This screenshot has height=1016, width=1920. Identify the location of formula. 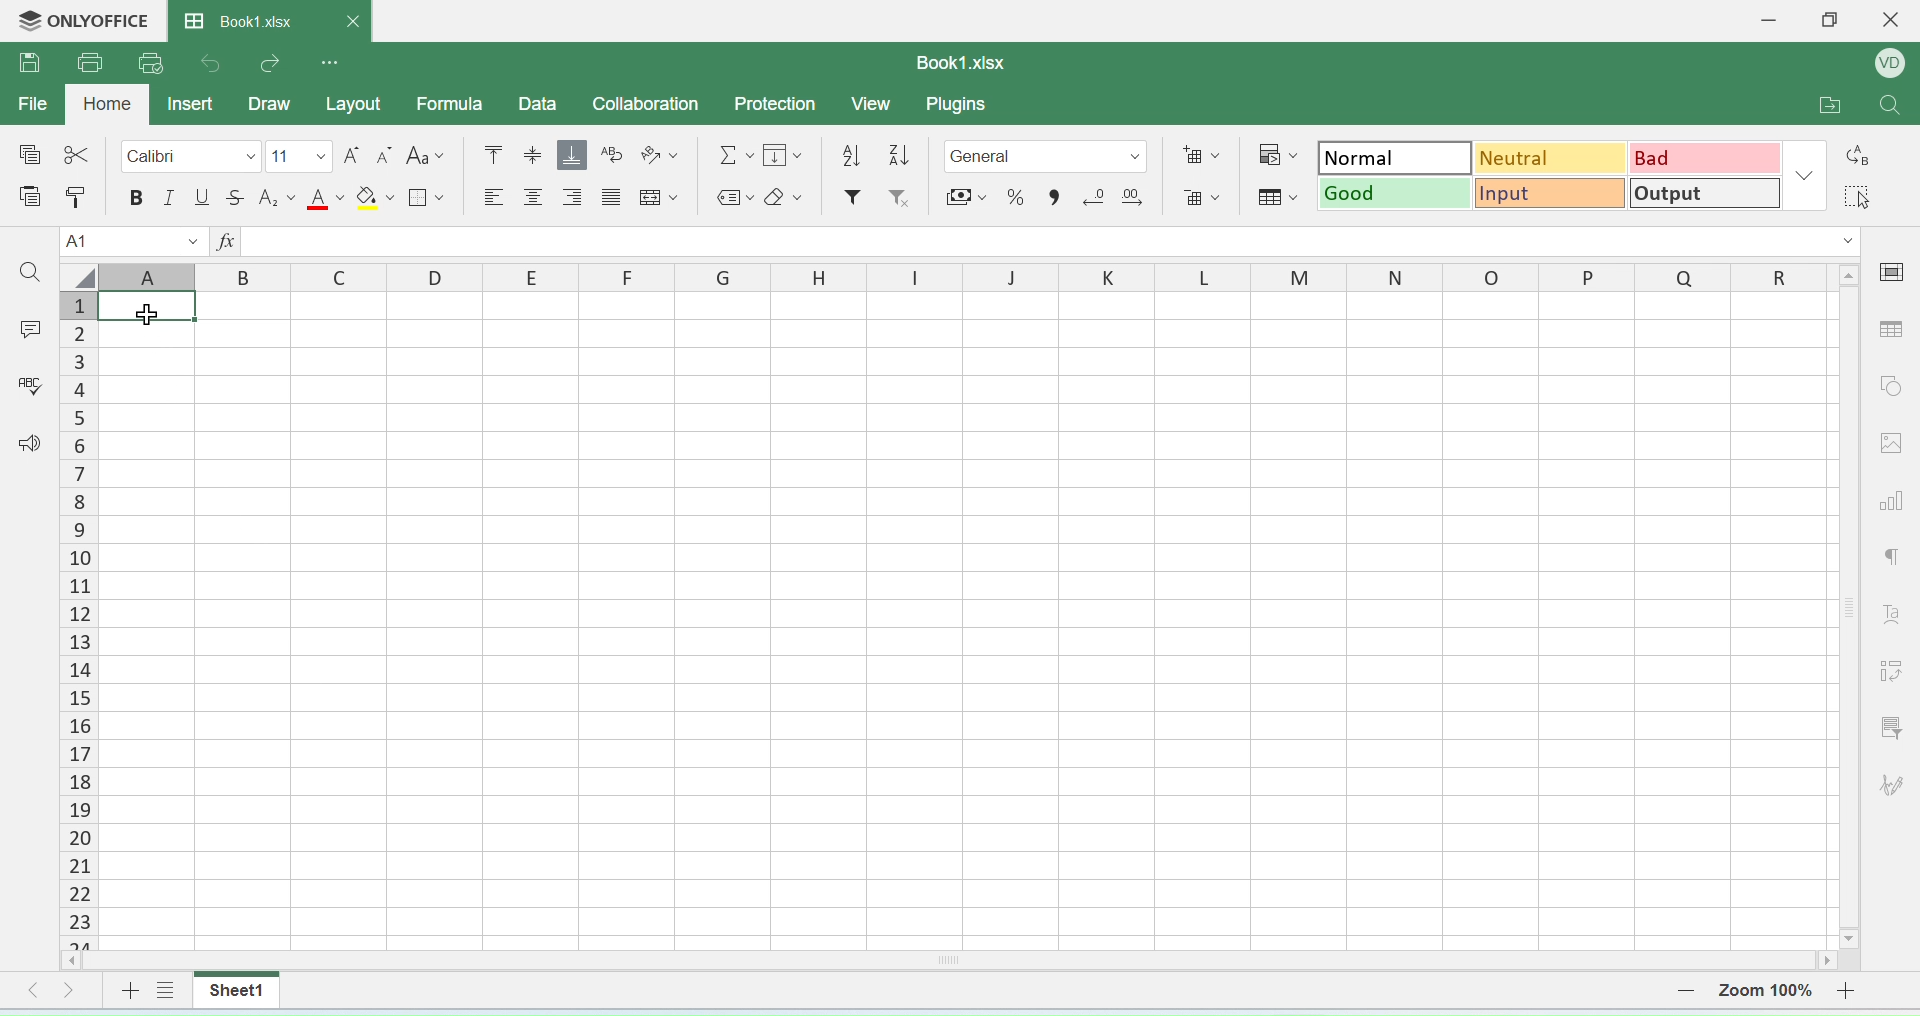
(730, 156).